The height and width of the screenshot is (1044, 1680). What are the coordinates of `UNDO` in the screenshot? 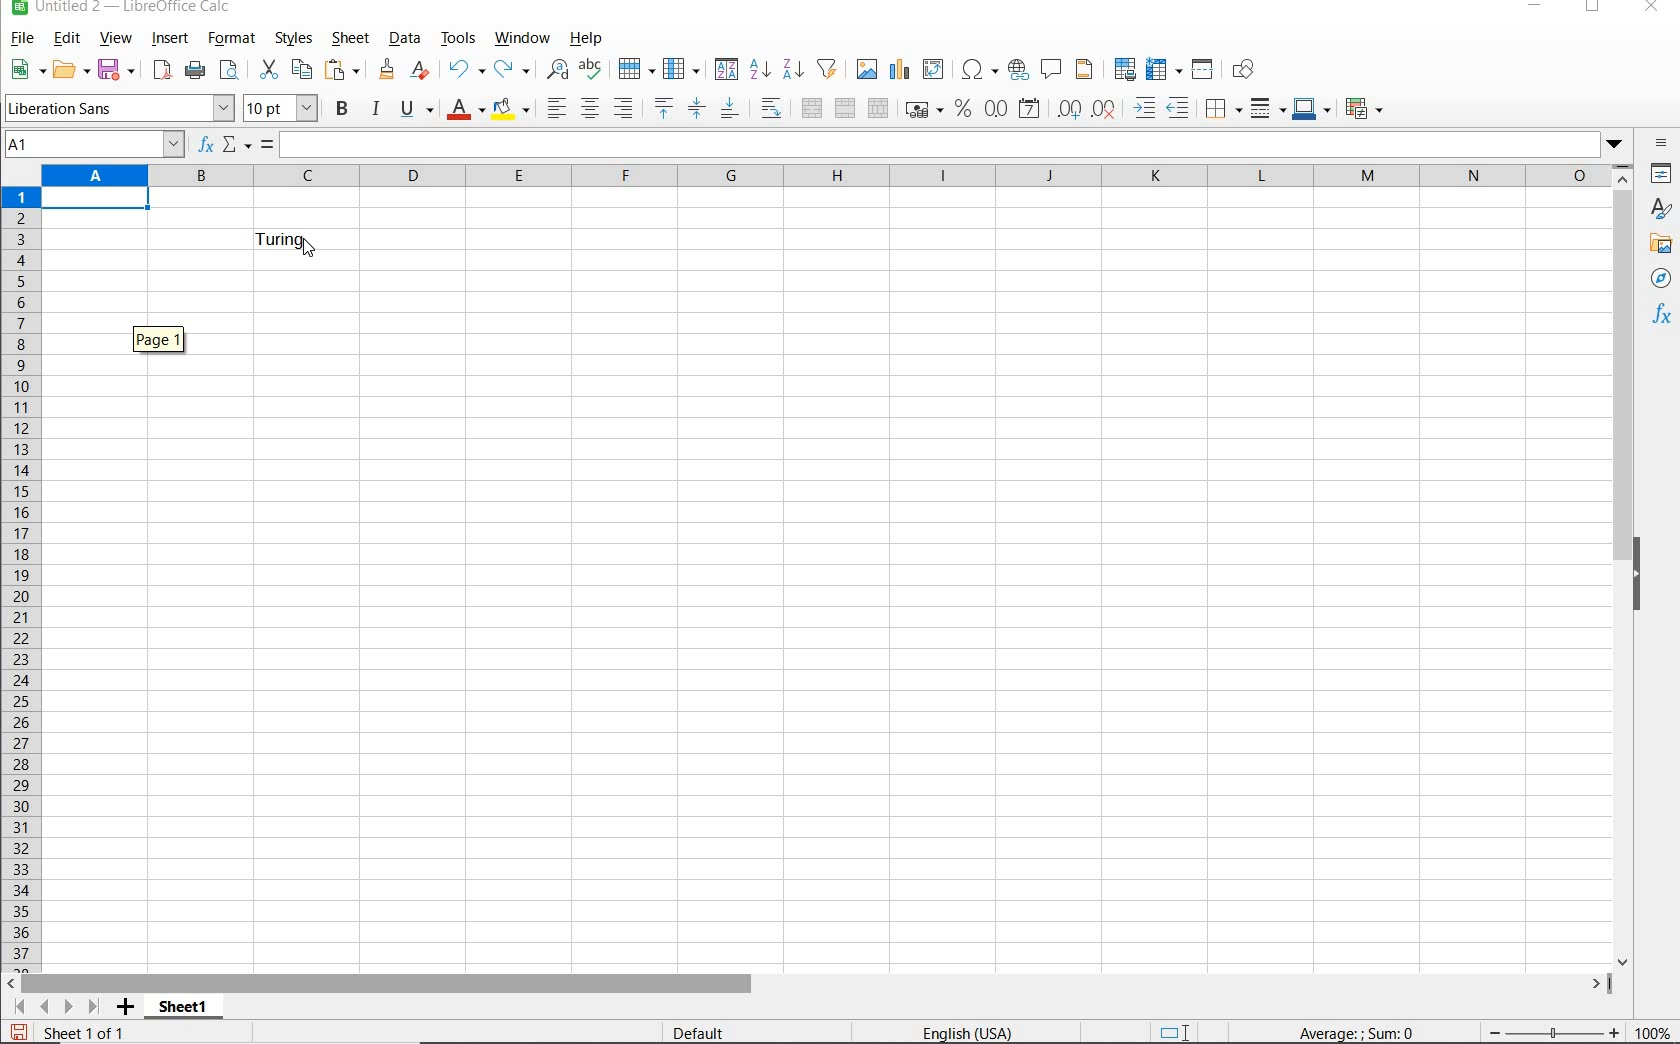 It's located at (467, 70).